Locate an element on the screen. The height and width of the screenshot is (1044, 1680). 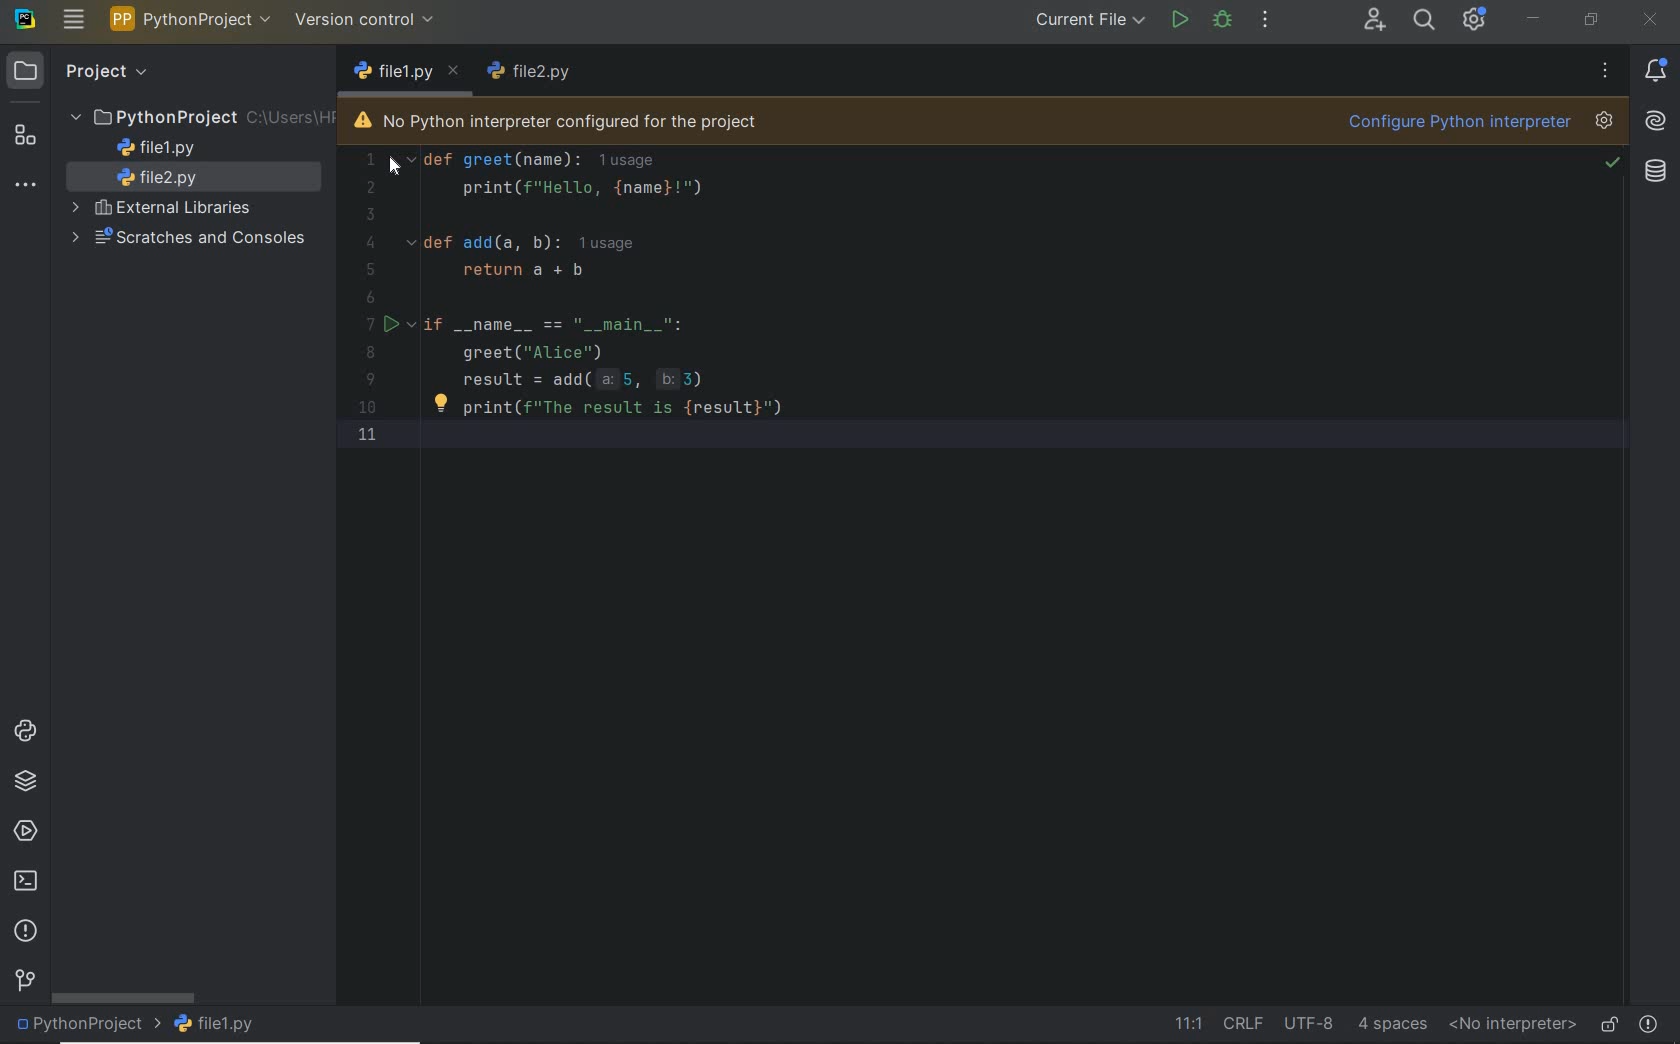
run is located at coordinates (1180, 18).